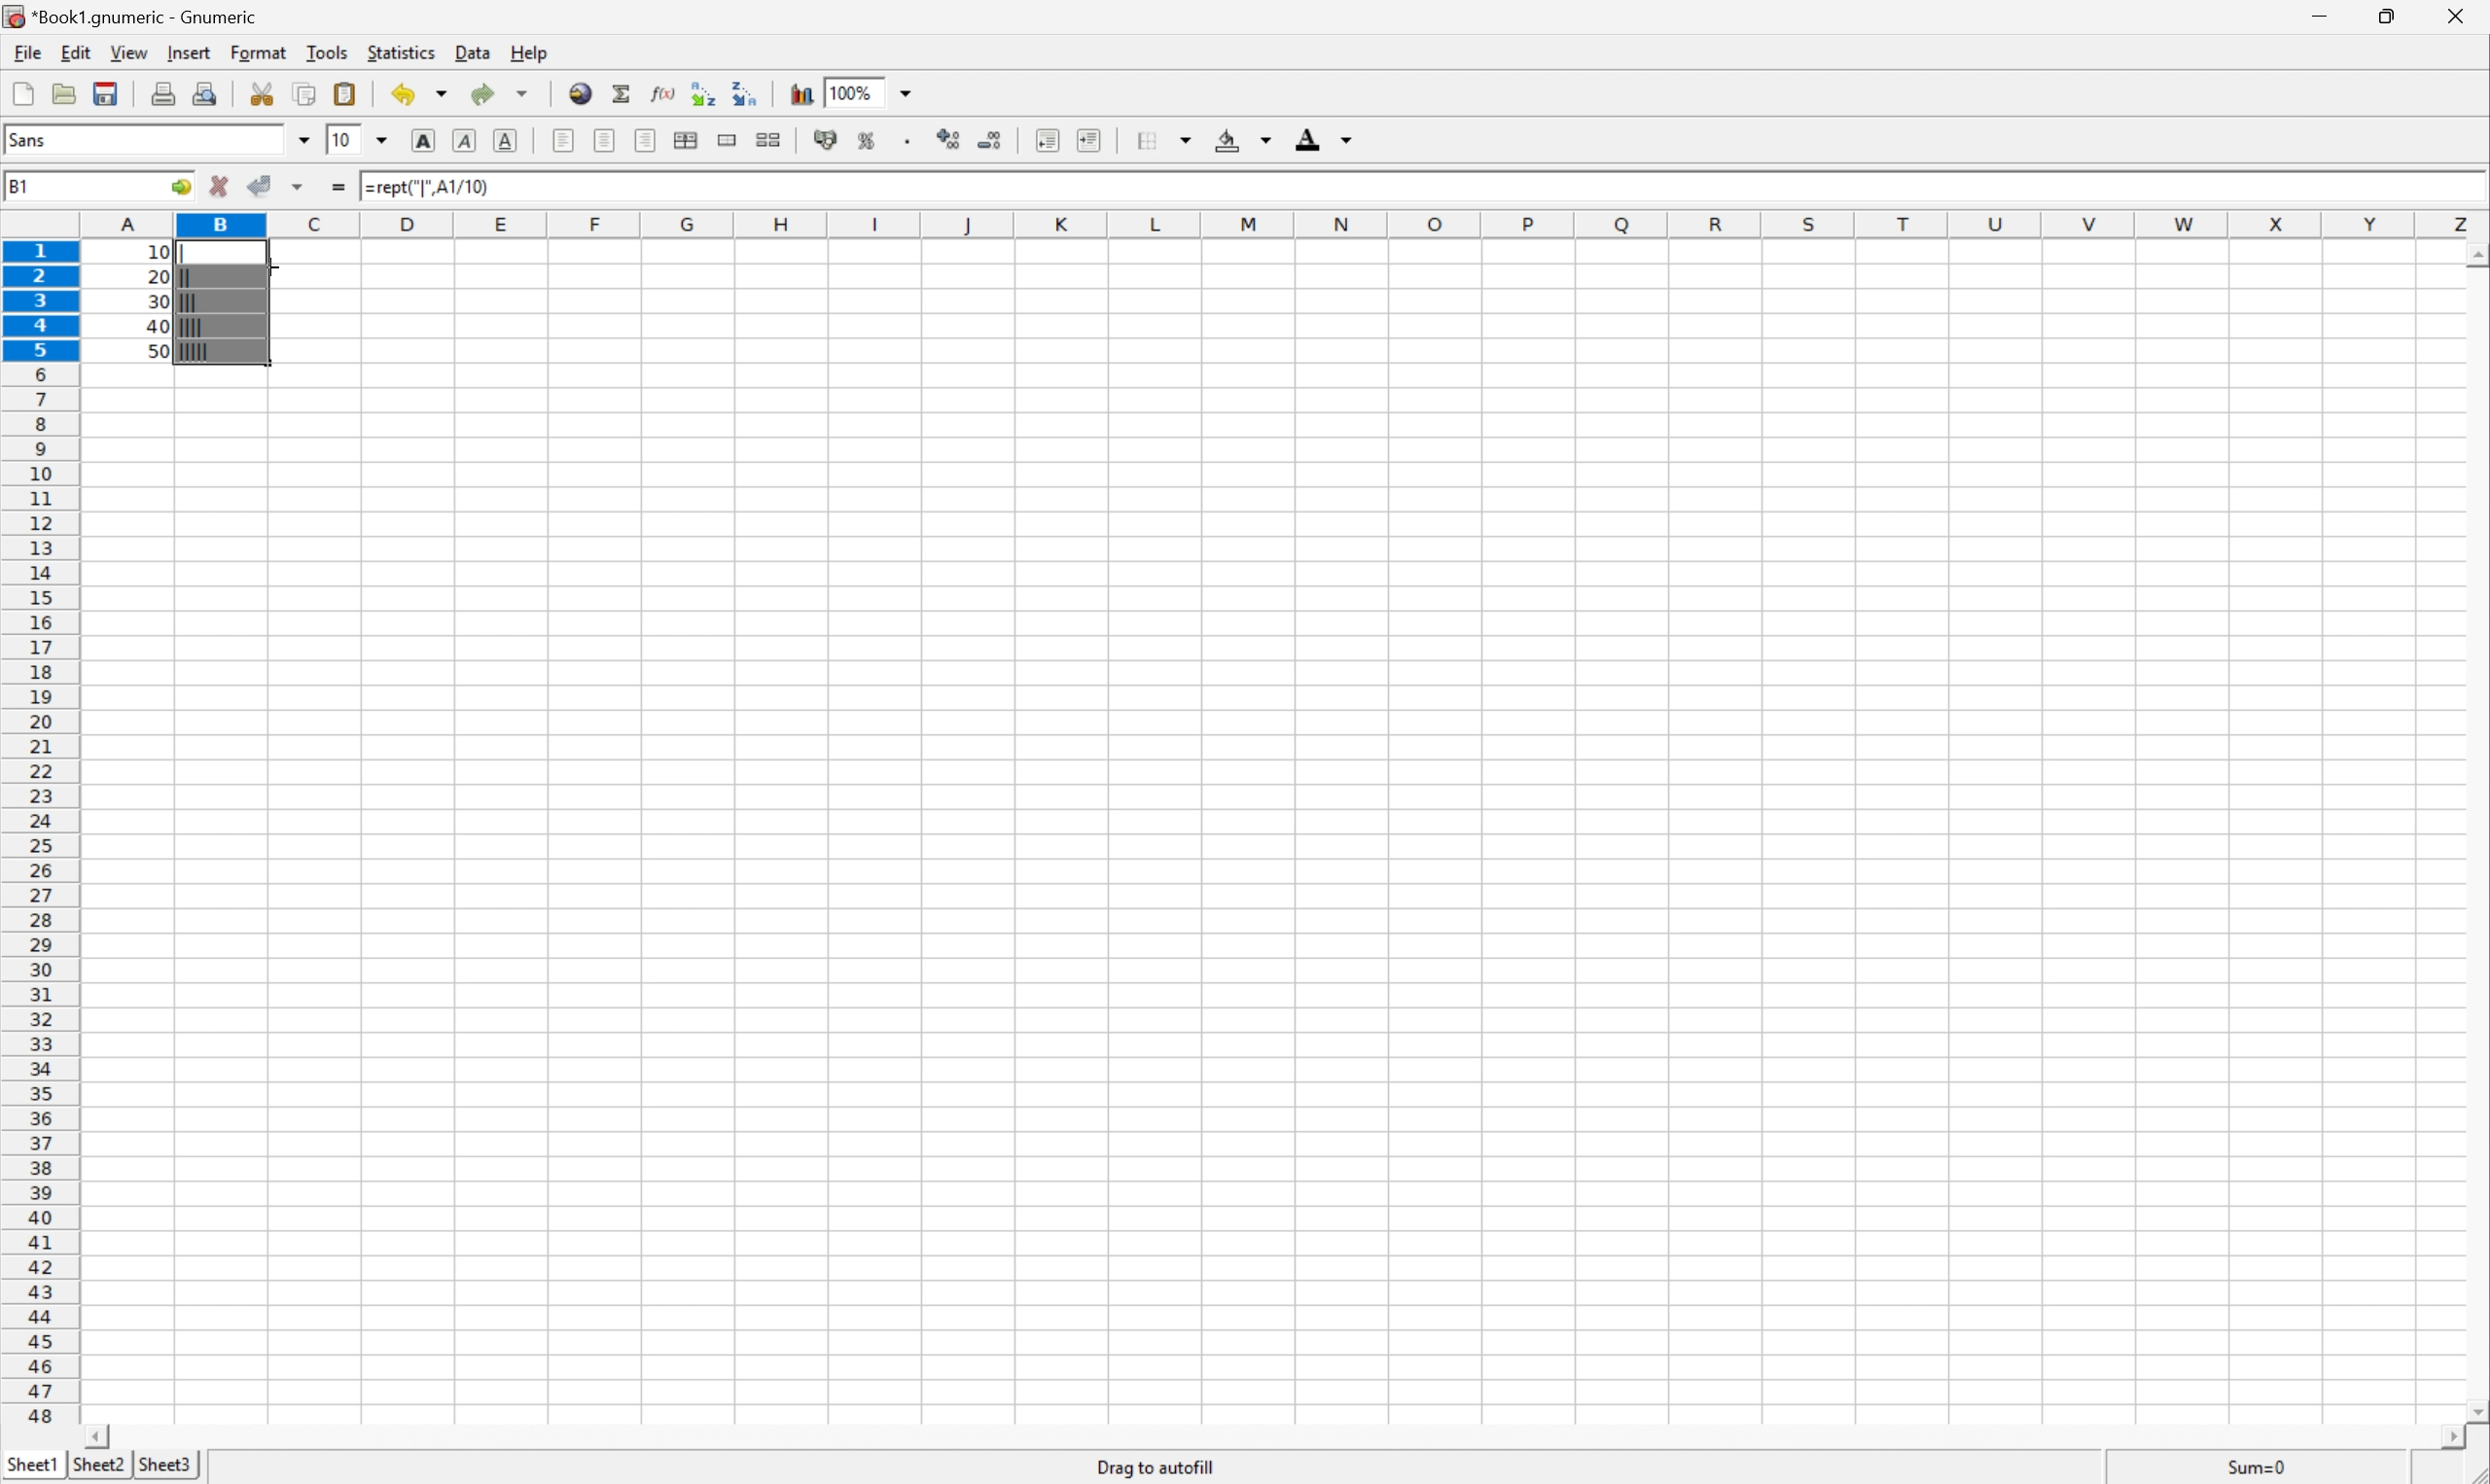  What do you see at coordinates (176, 254) in the screenshot?
I see `|` at bounding box center [176, 254].